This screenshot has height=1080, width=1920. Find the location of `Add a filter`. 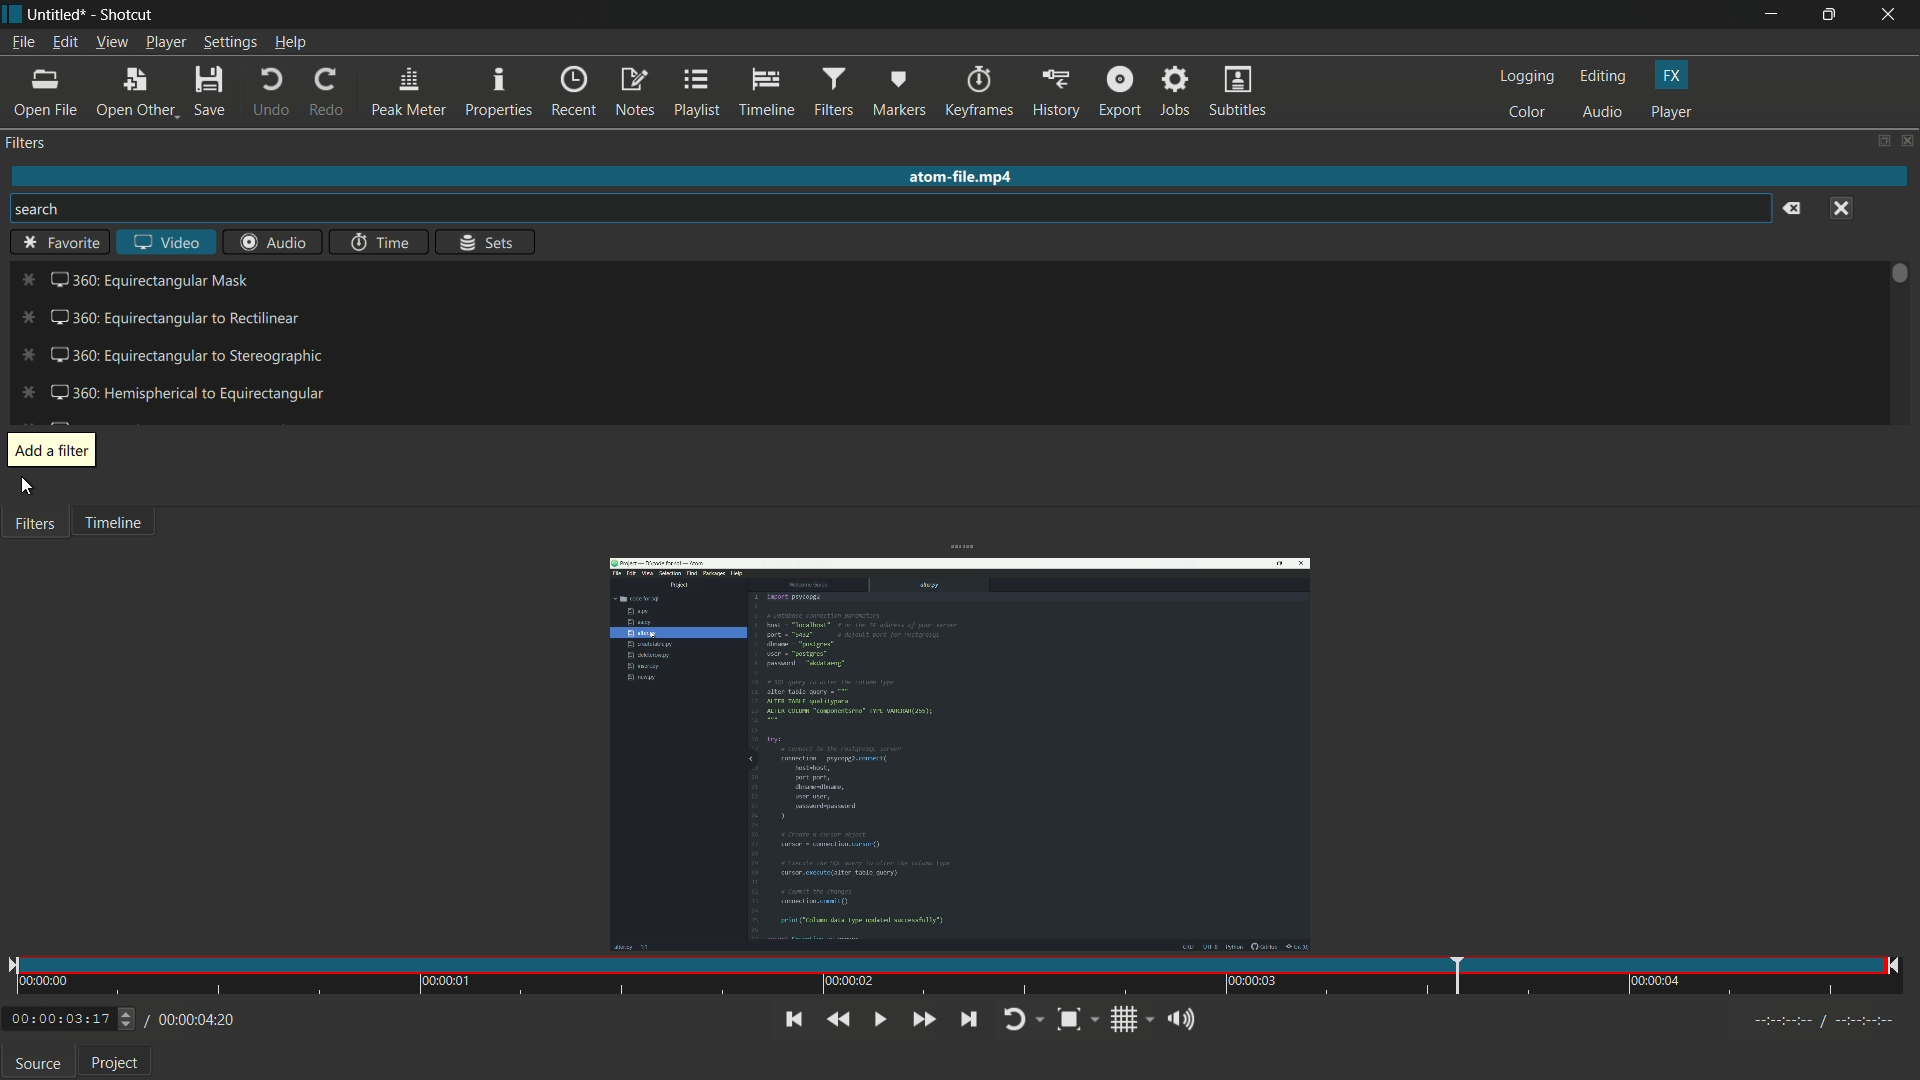

Add a filter is located at coordinates (52, 445).